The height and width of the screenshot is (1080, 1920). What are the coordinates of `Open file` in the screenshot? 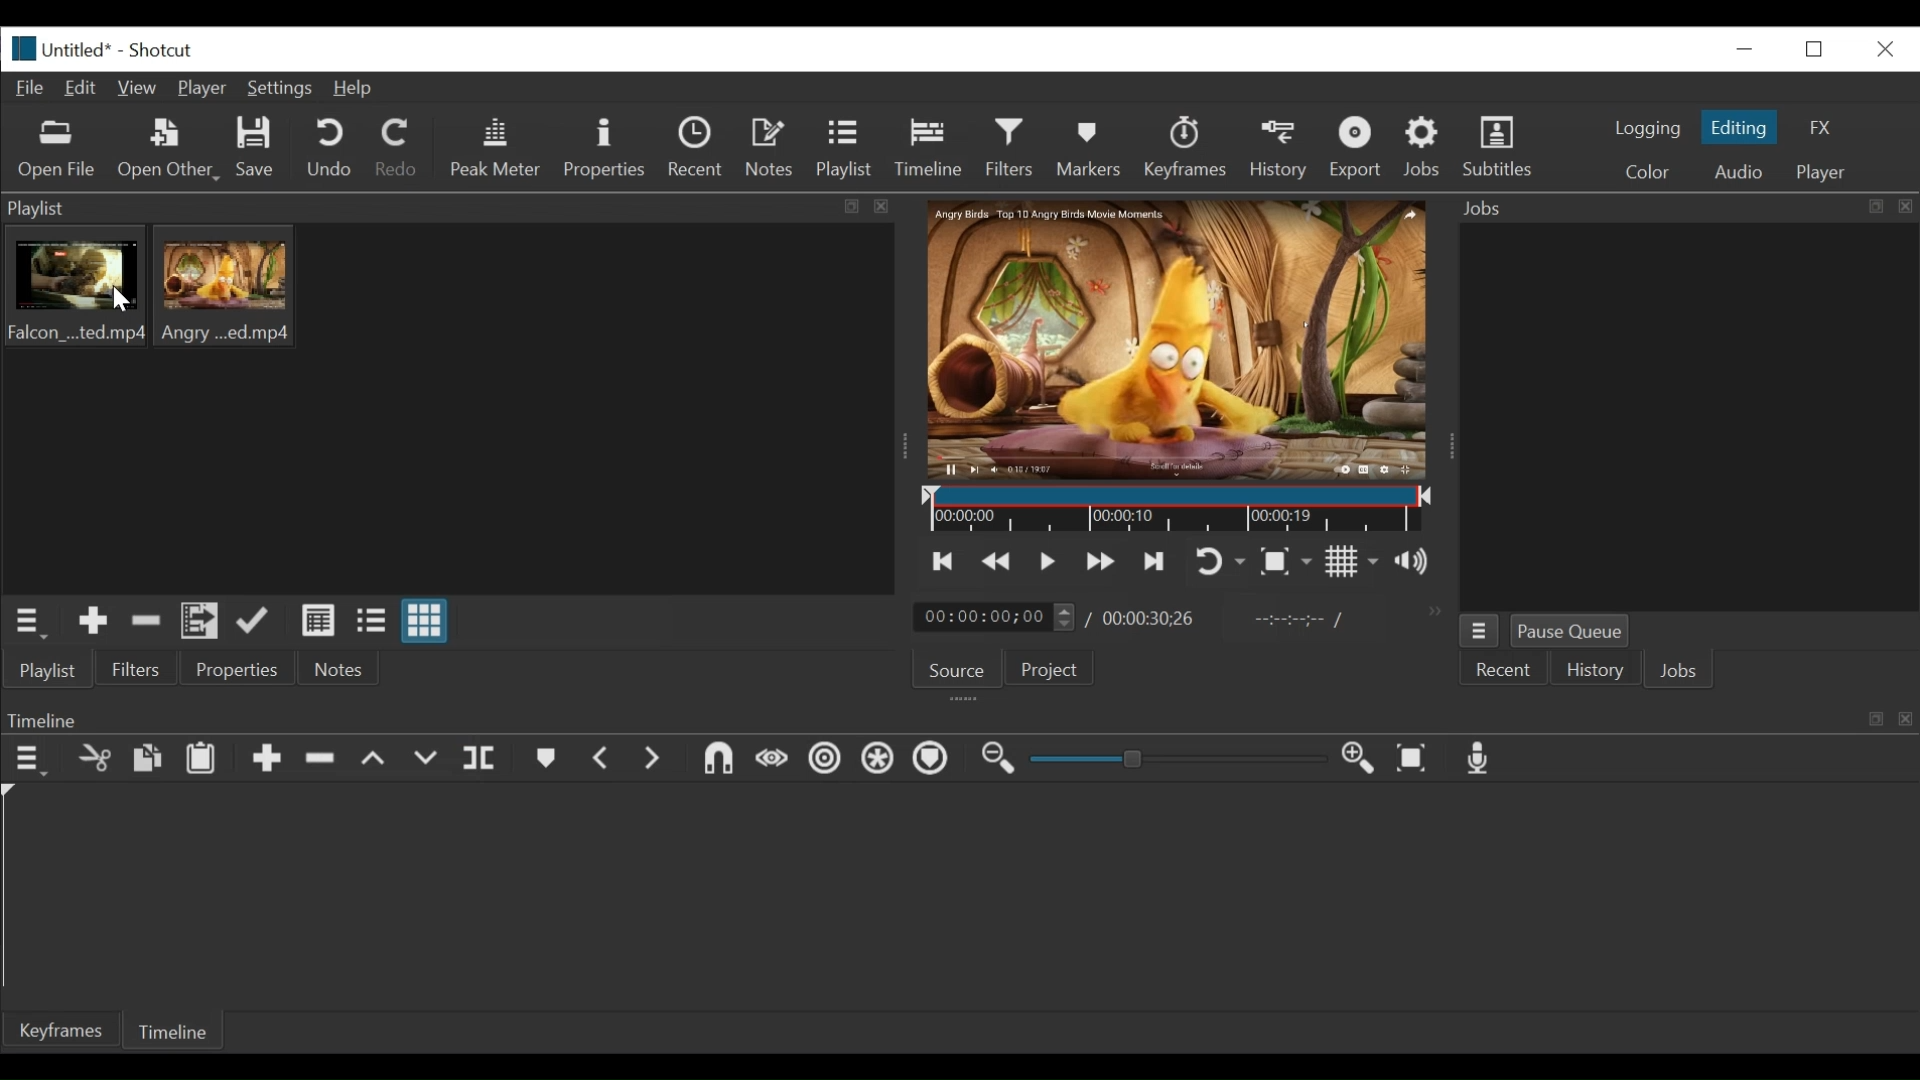 It's located at (57, 150).